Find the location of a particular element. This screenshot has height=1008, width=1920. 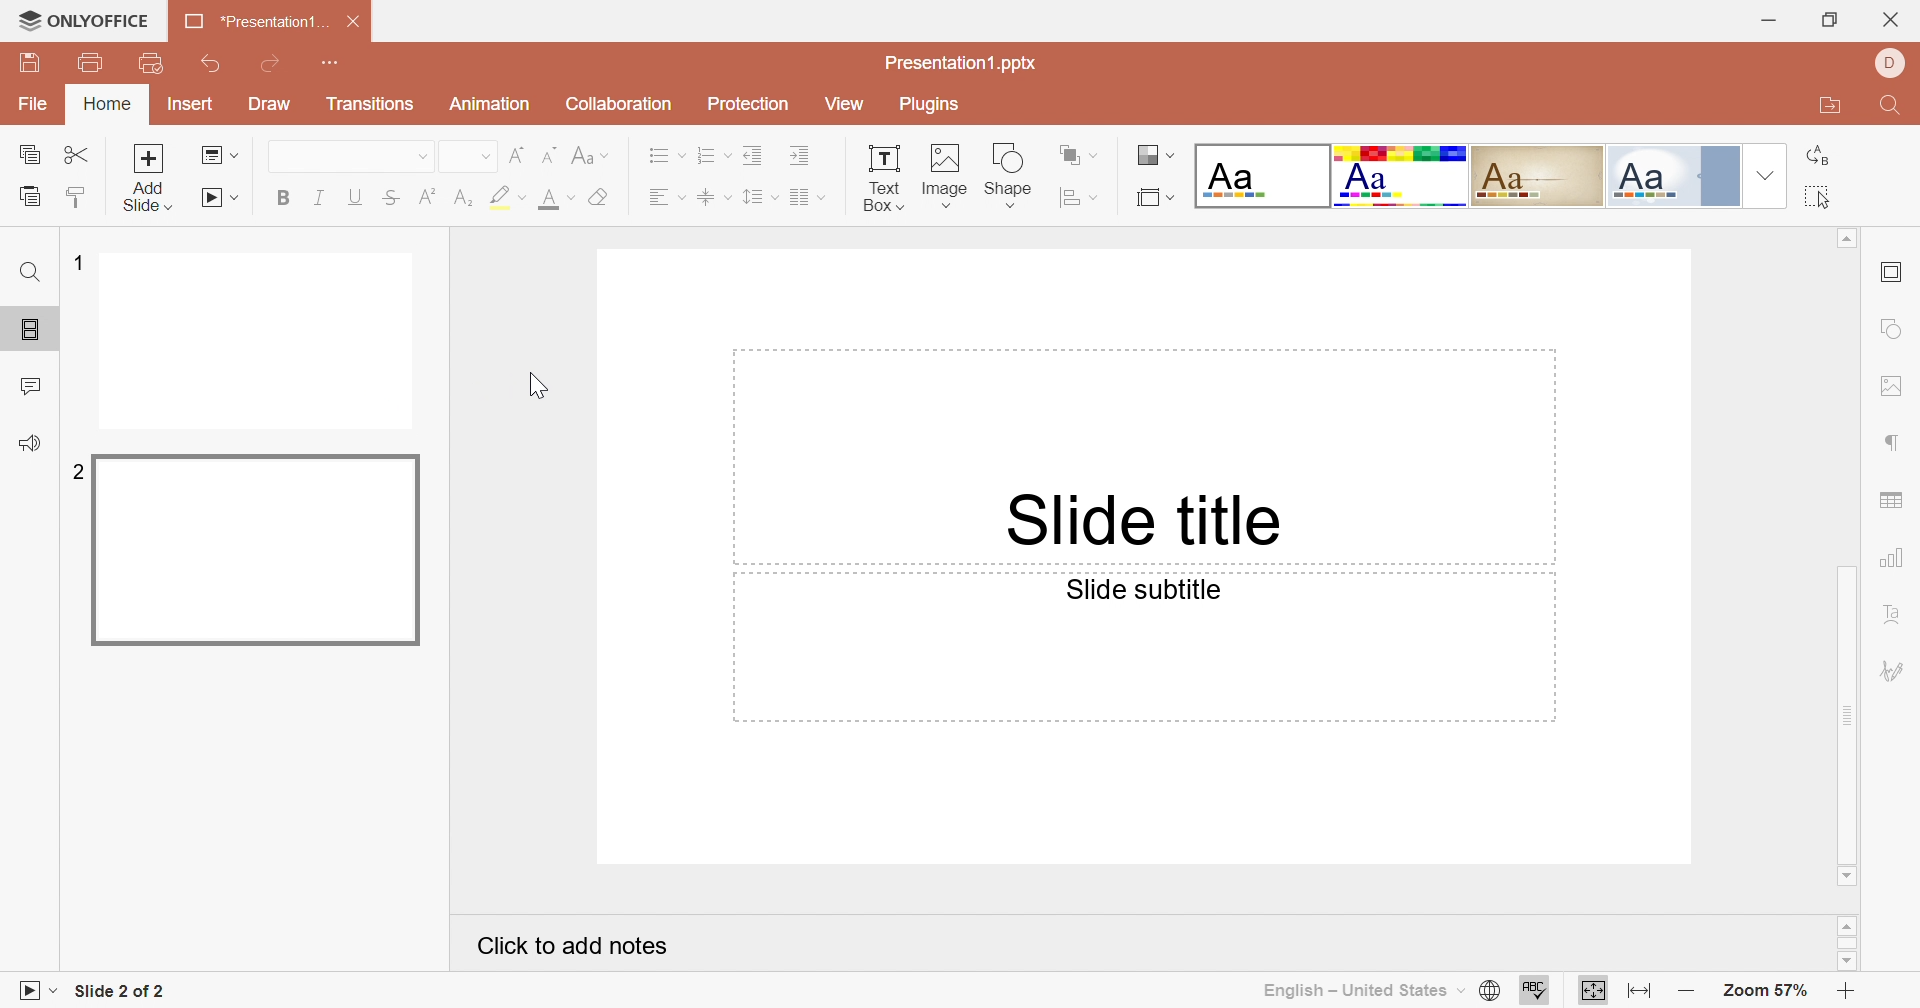

Home is located at coordinates (106, 104).